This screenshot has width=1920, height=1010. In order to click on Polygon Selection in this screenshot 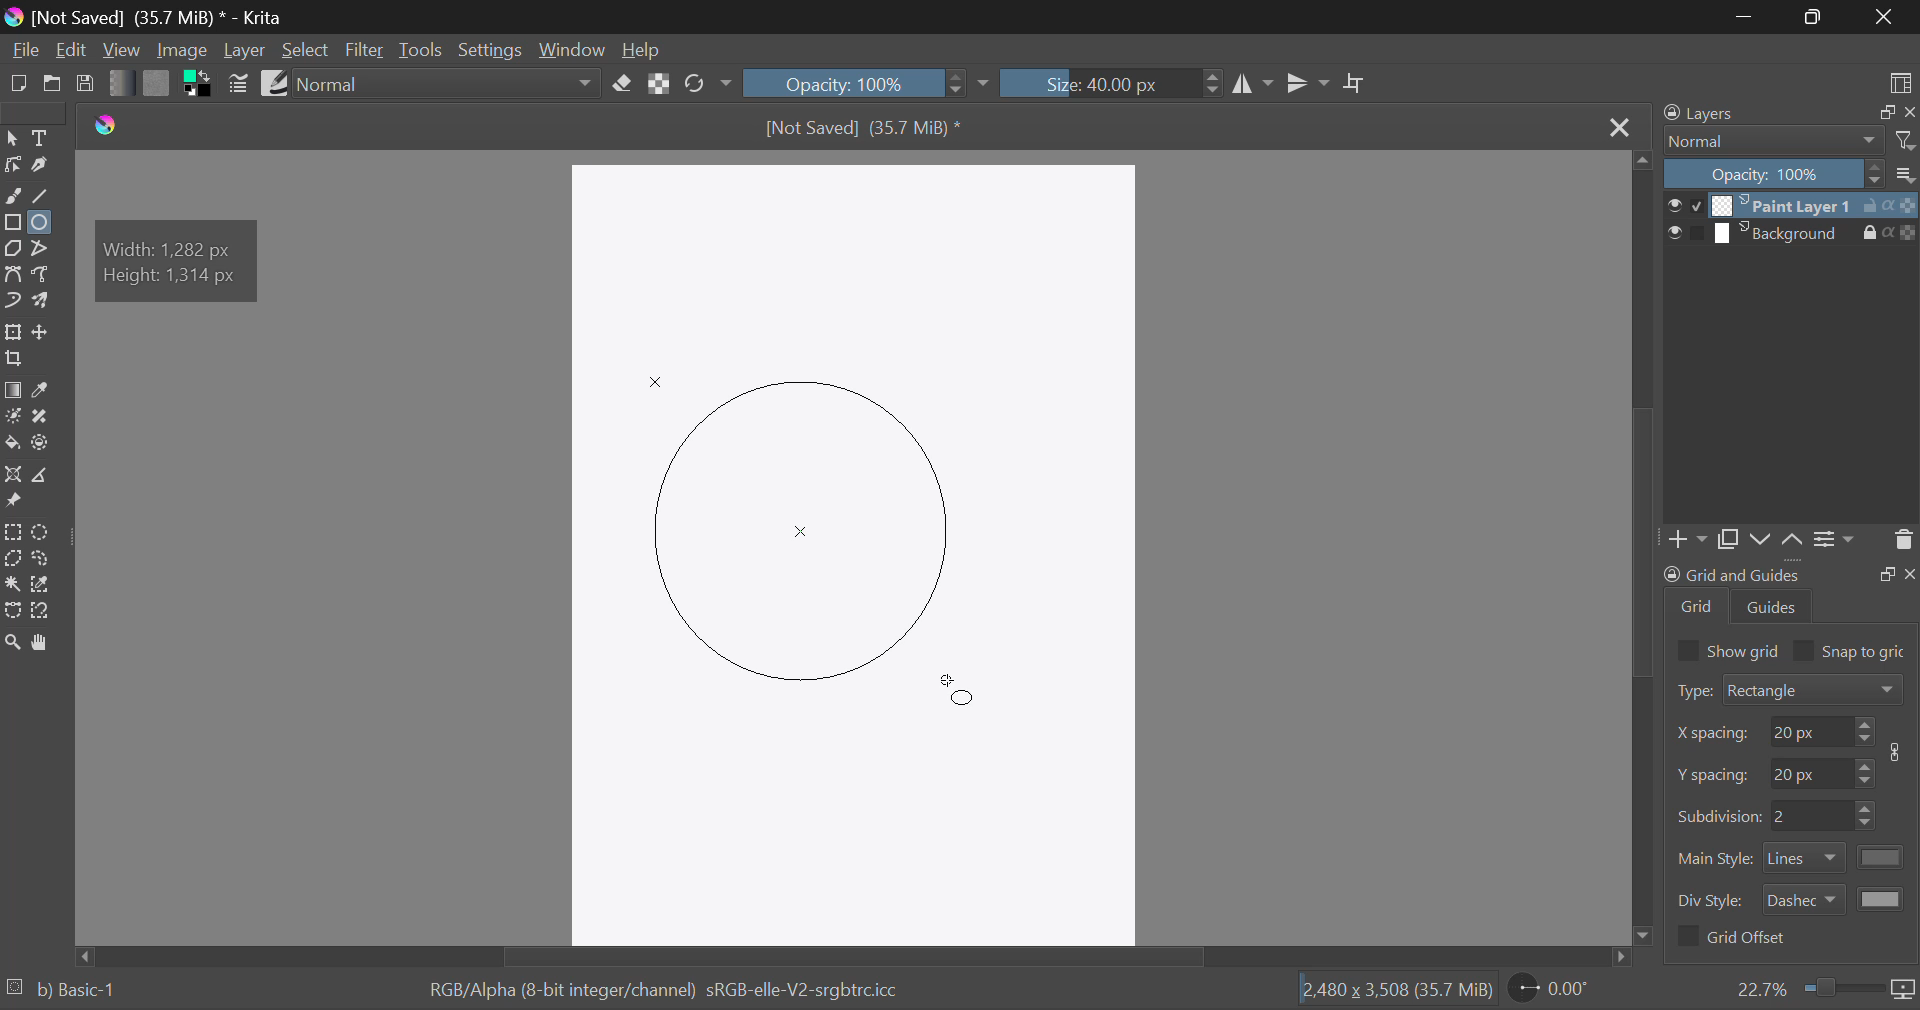, I will do `click(12, 560)`.